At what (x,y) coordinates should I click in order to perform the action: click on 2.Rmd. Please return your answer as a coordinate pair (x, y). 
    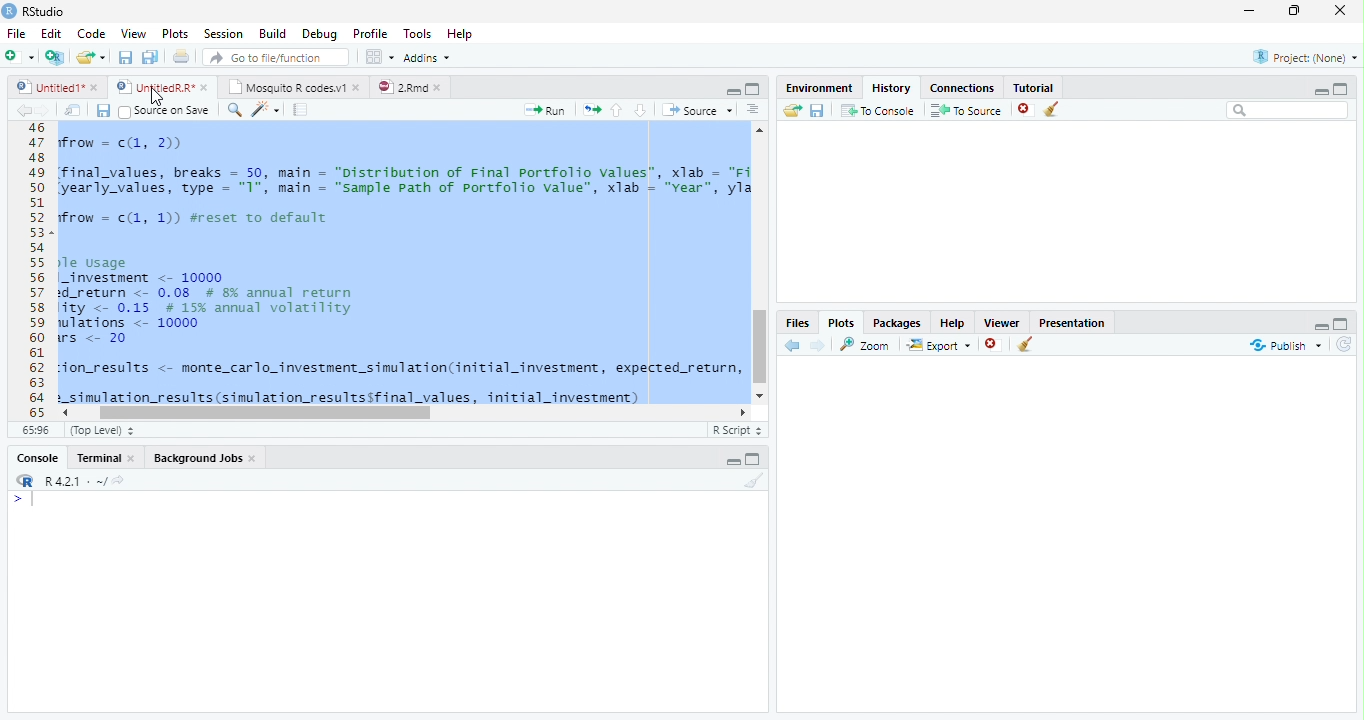
    Looking at the image, I should click on (410, 87).